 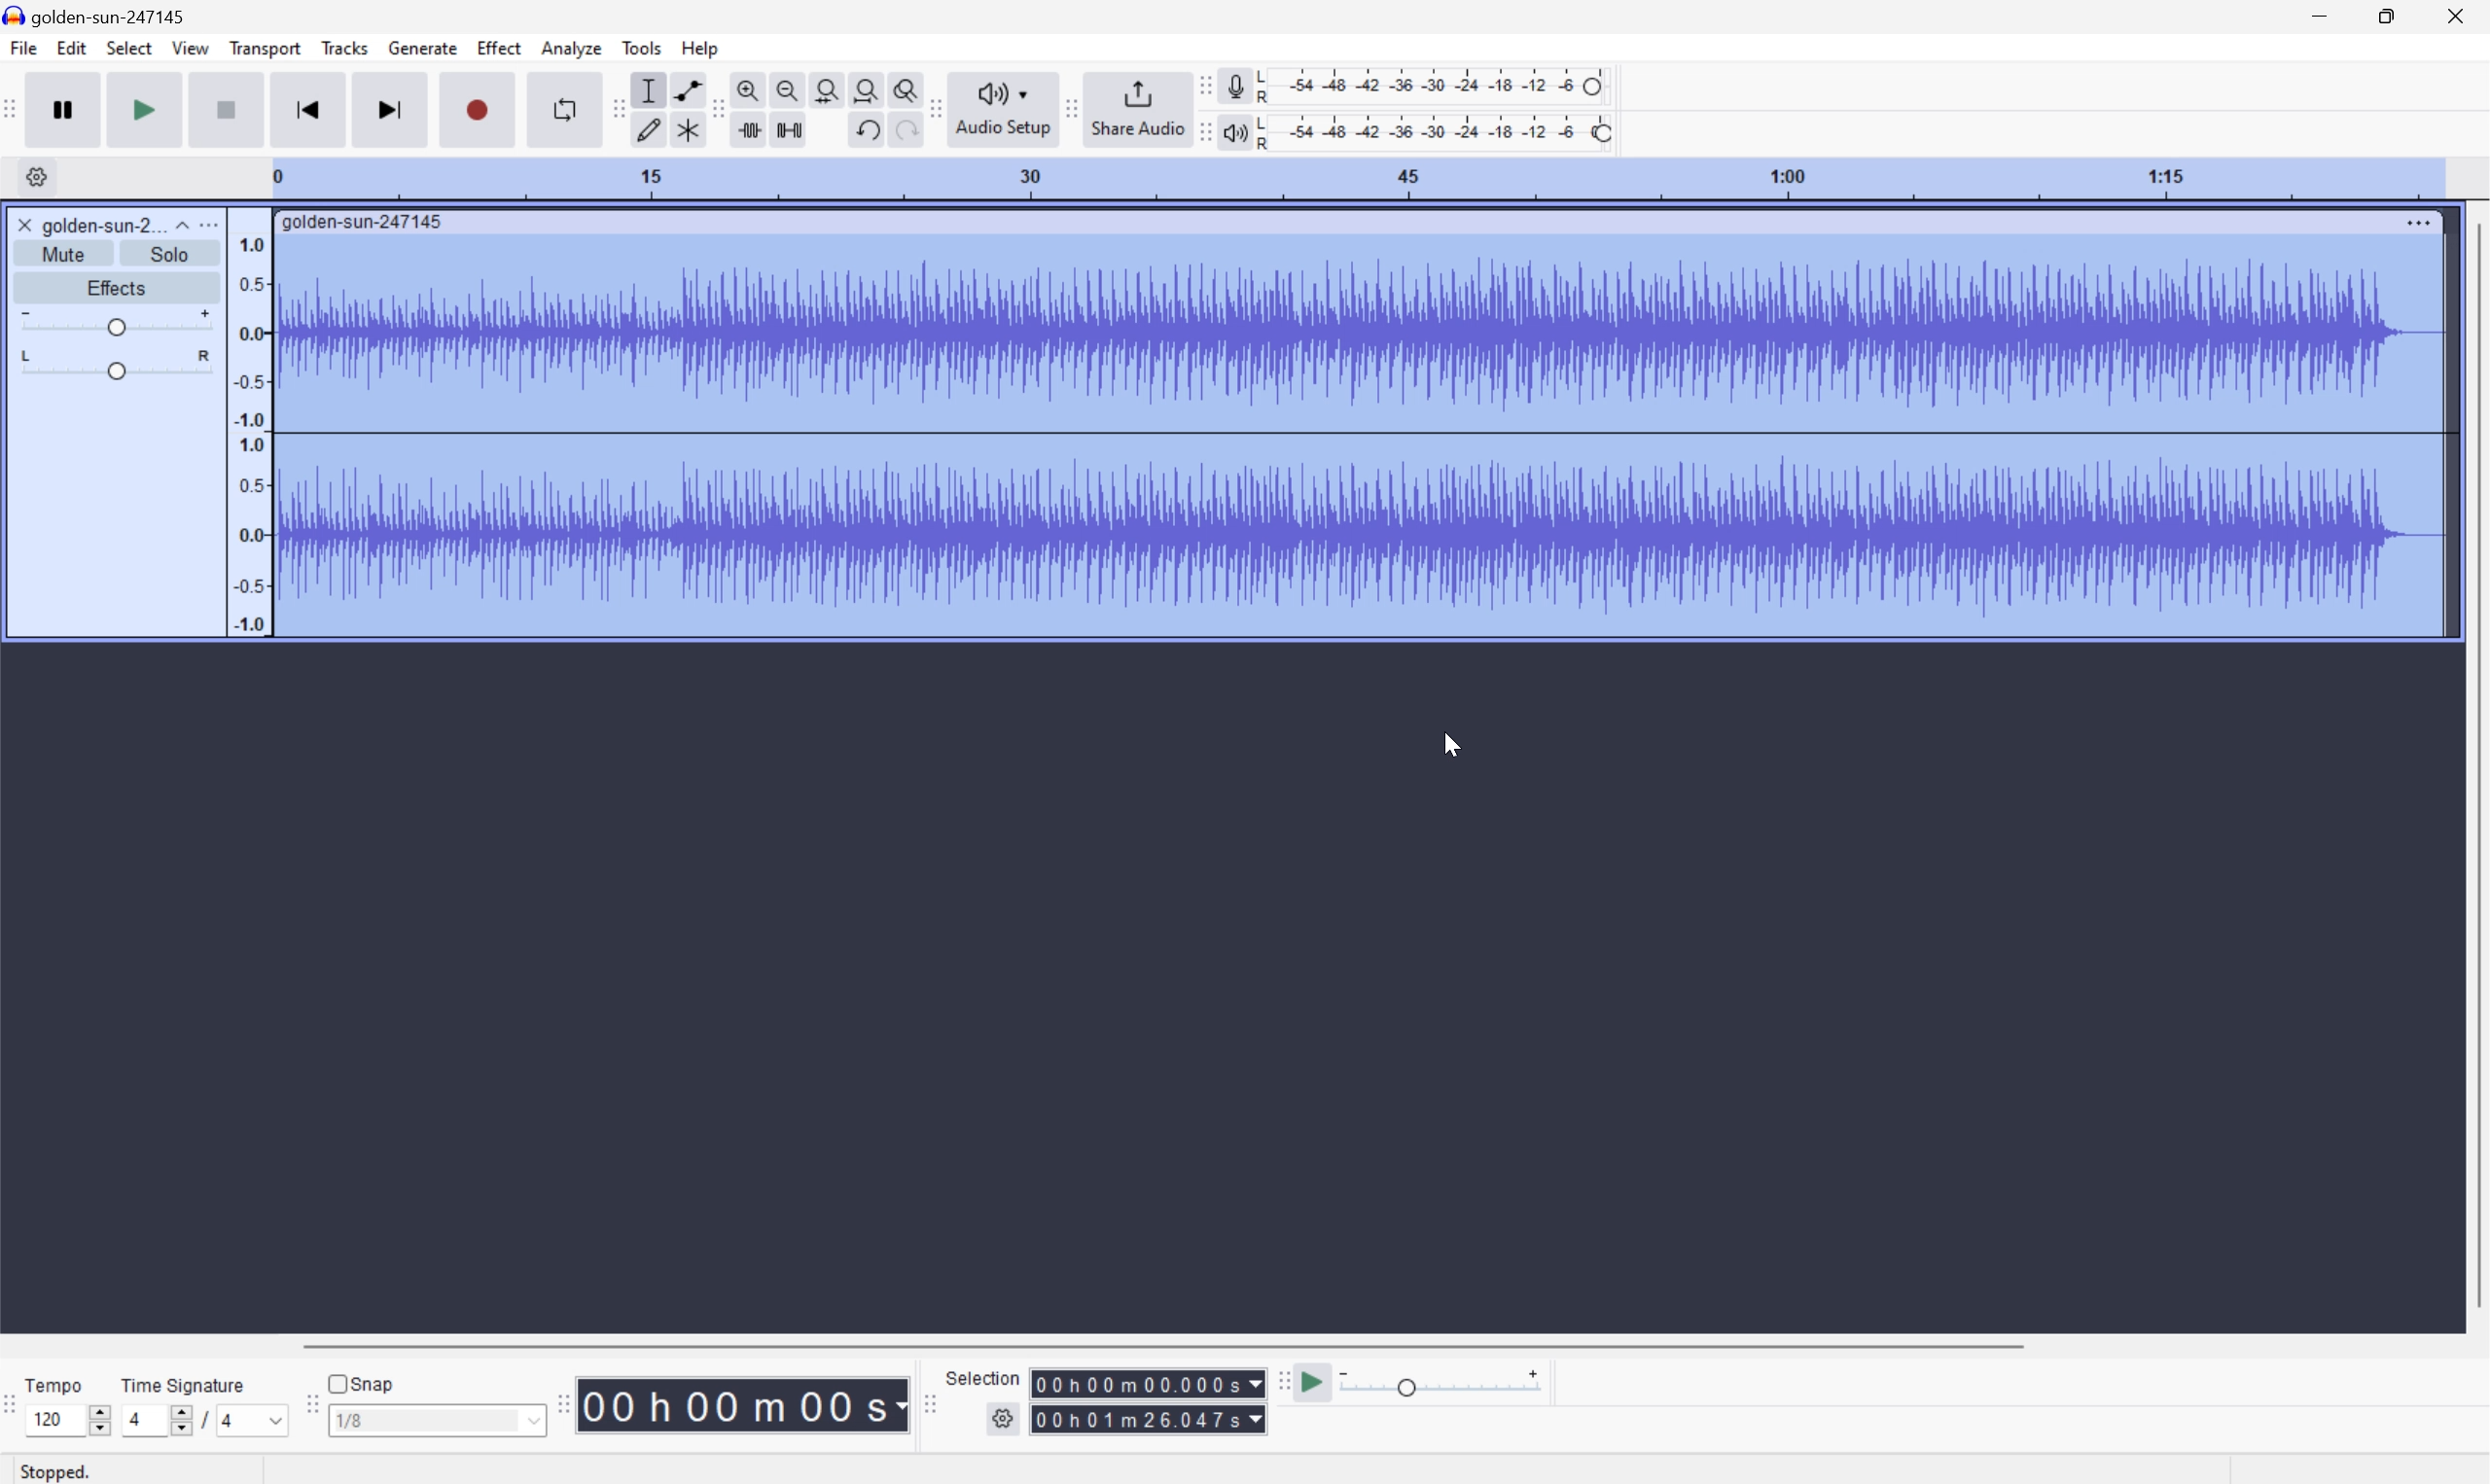 I want to click on Trim audio outside selection, so click(x=753, y=129).